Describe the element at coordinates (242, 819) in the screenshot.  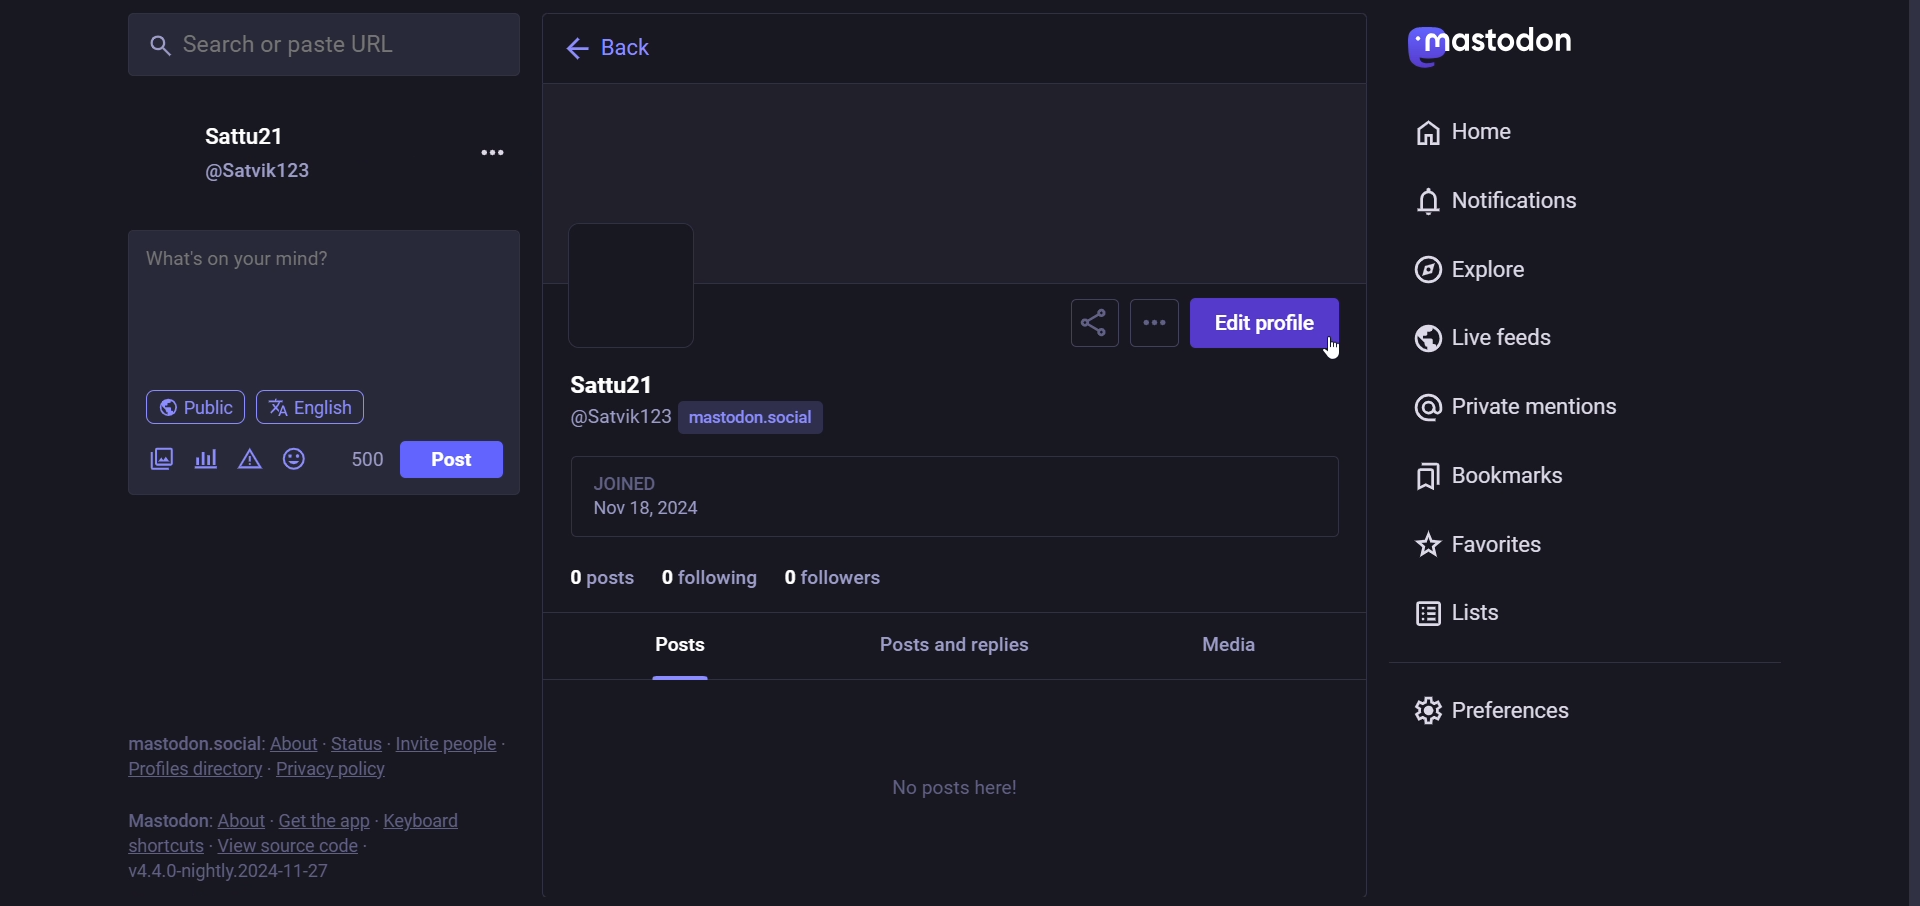
I see `about` at that location.